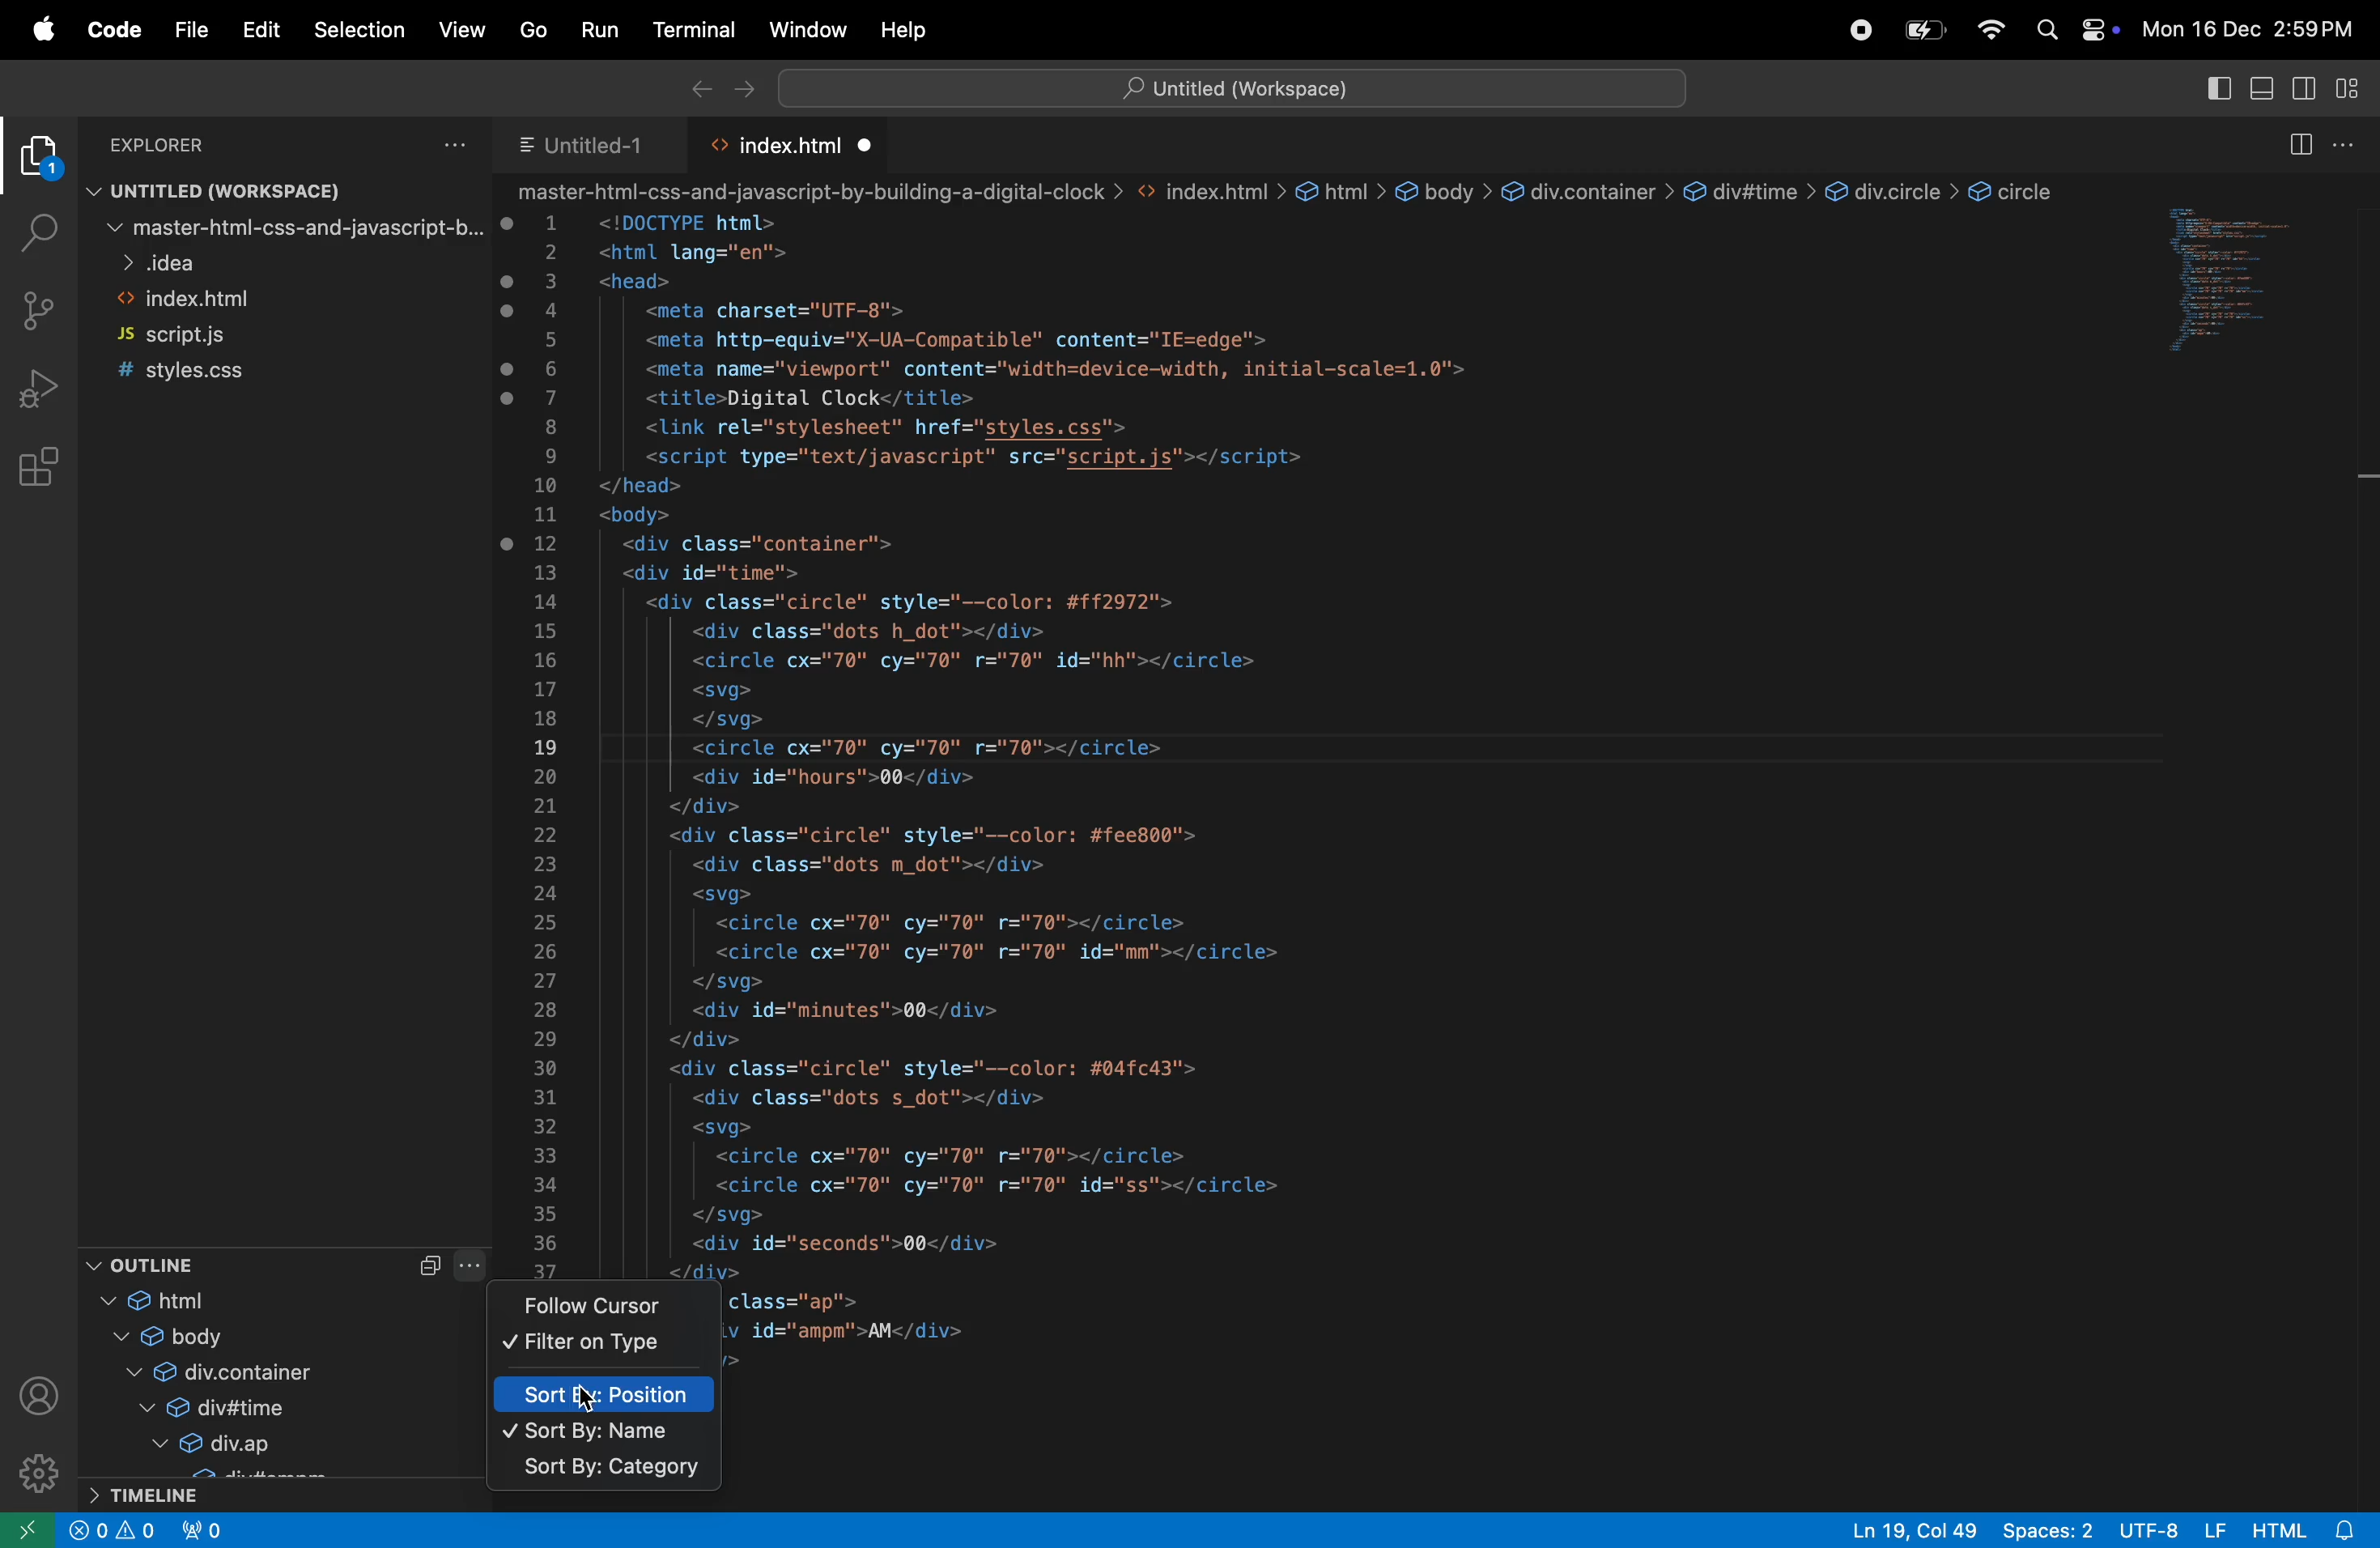  Describe the element at coordinates (35, 466) in the screenshot. I see `extensions` at that location.